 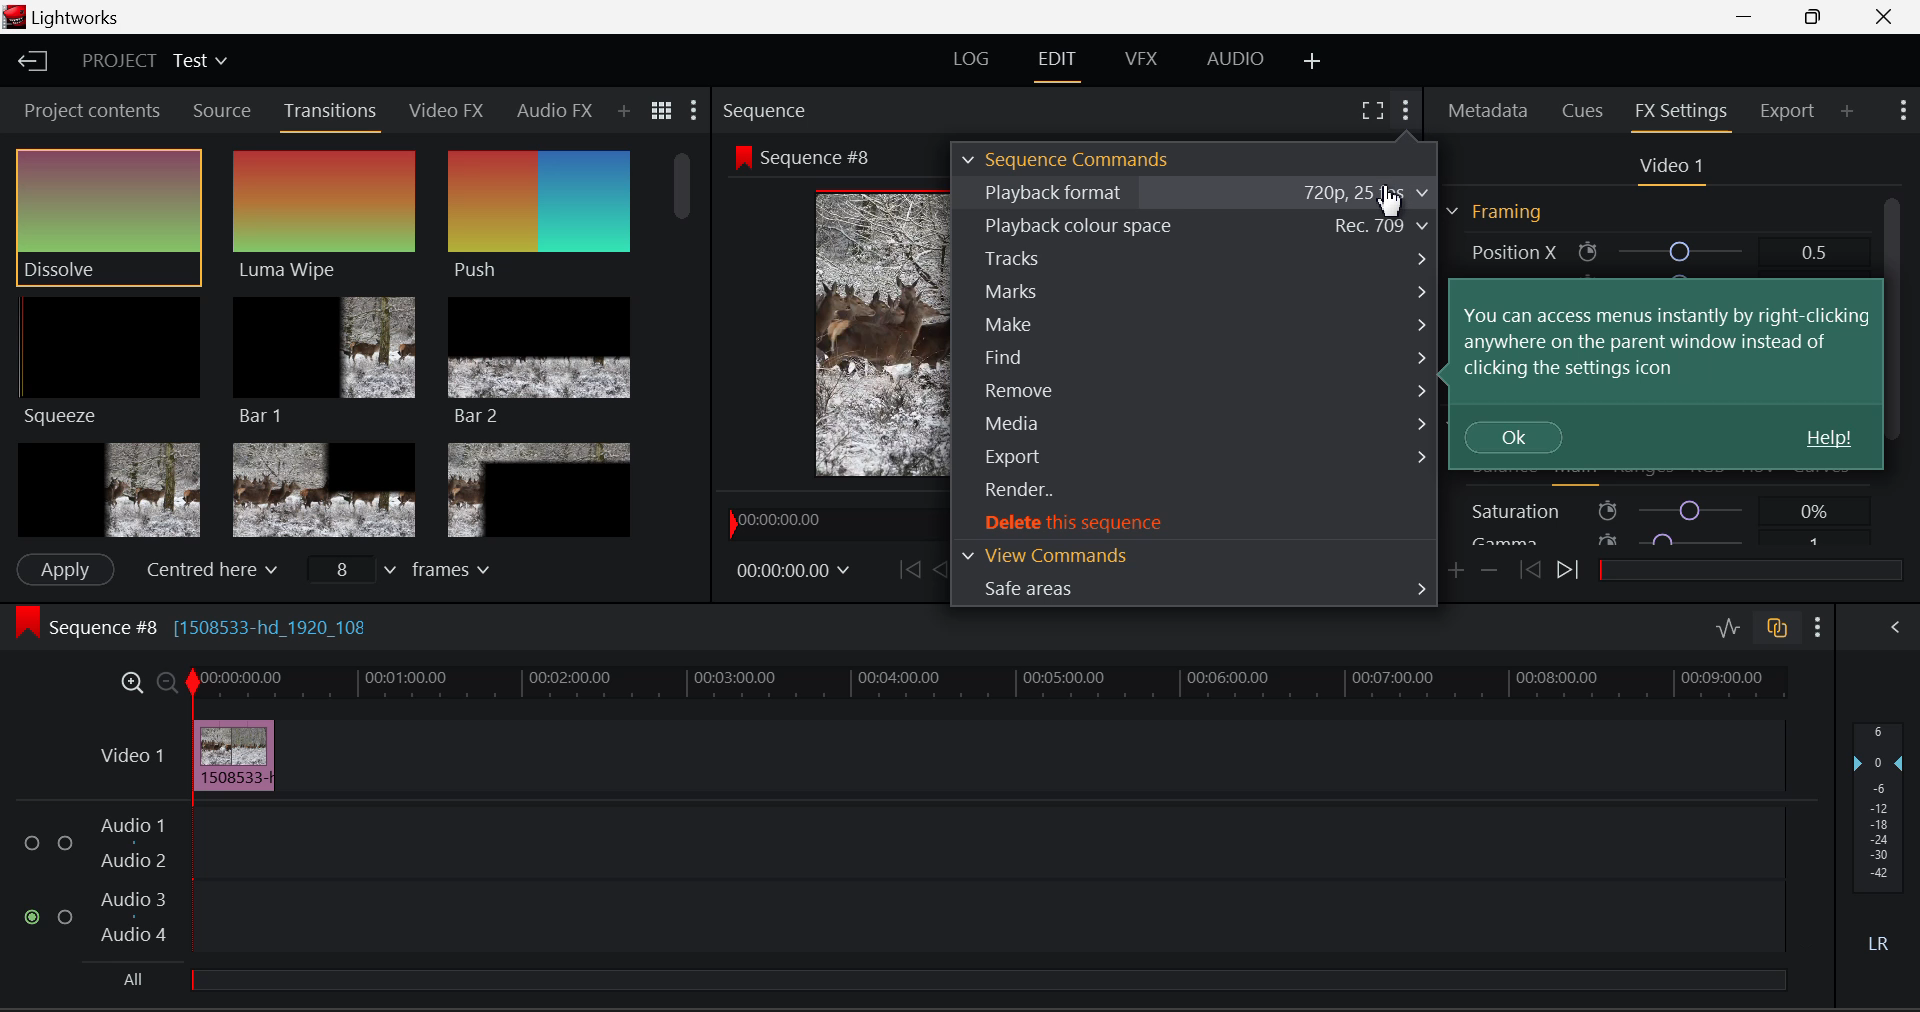 What do you see at coordinates (1310, 61) in the screenshot?
I see `Add Layout` at bounding box center [1310, 61].